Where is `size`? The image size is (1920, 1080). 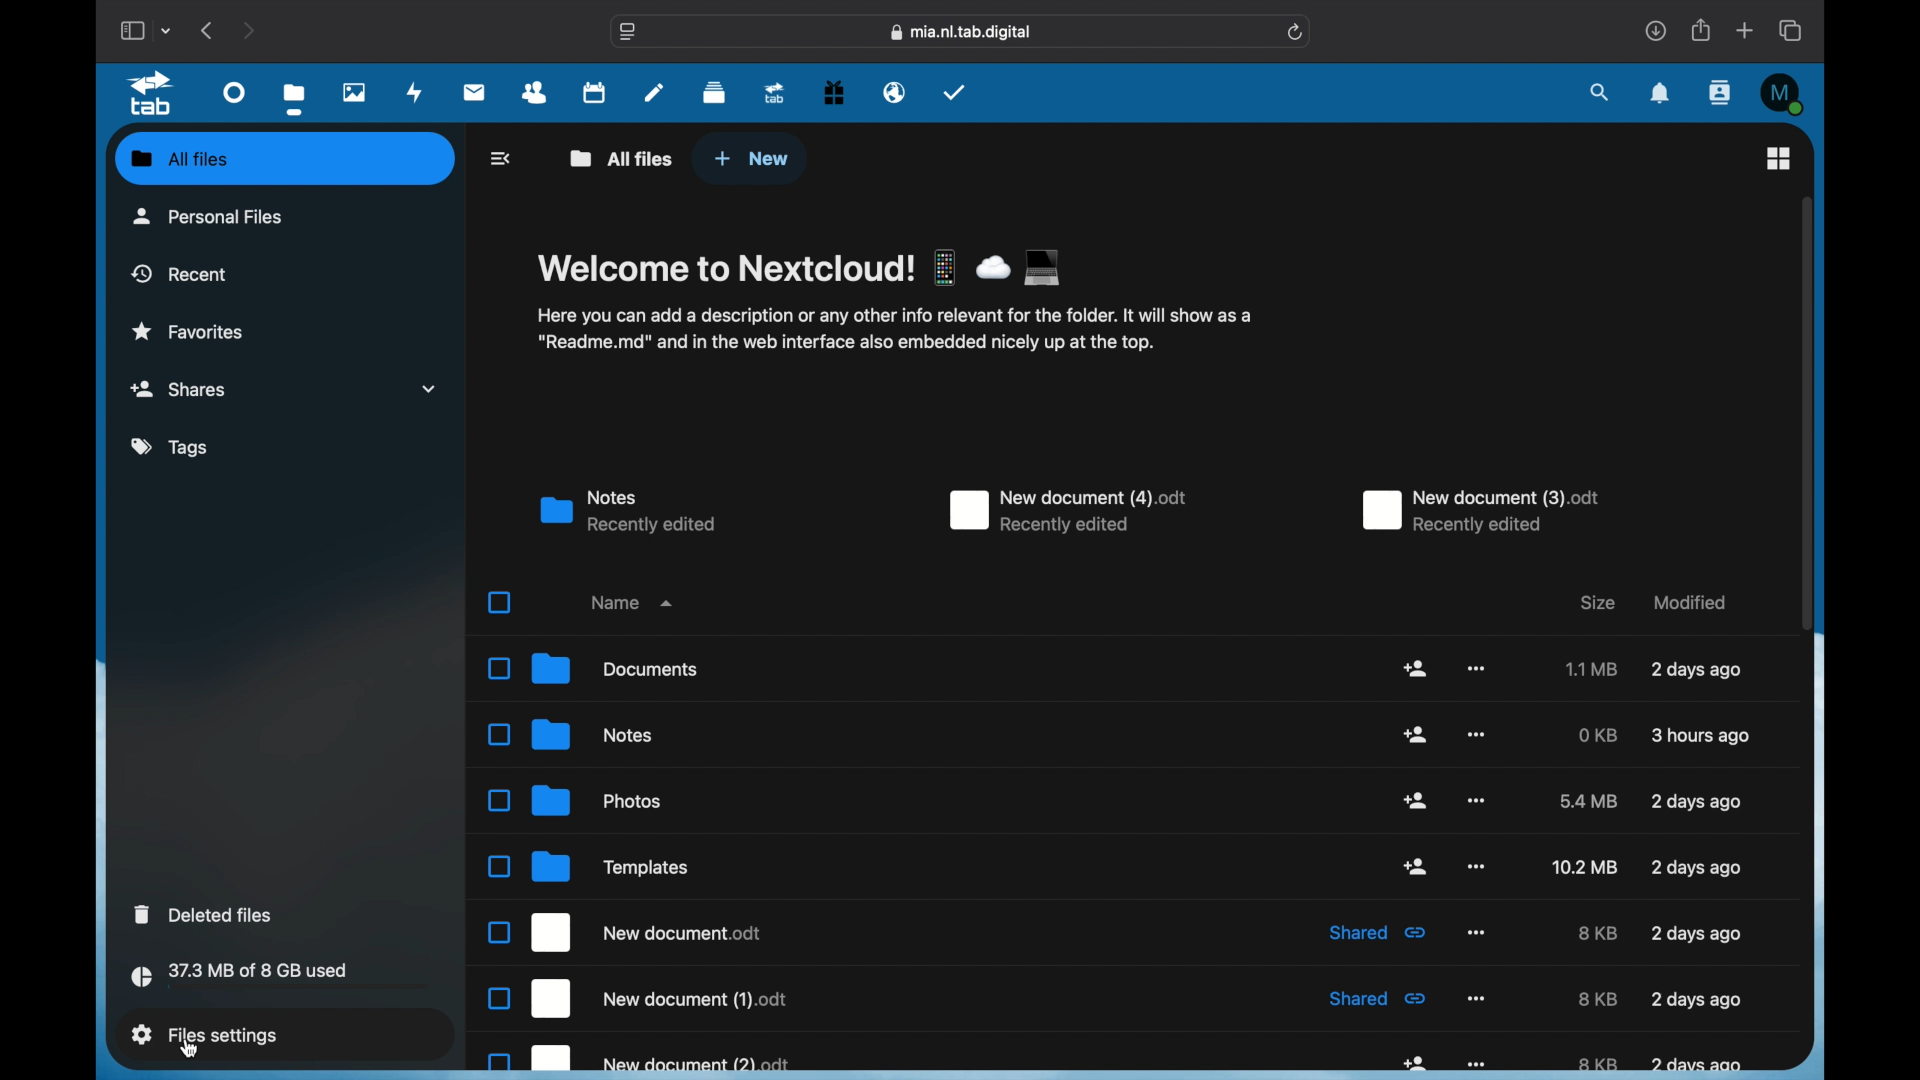
size is located at coordinates (1589, 801).